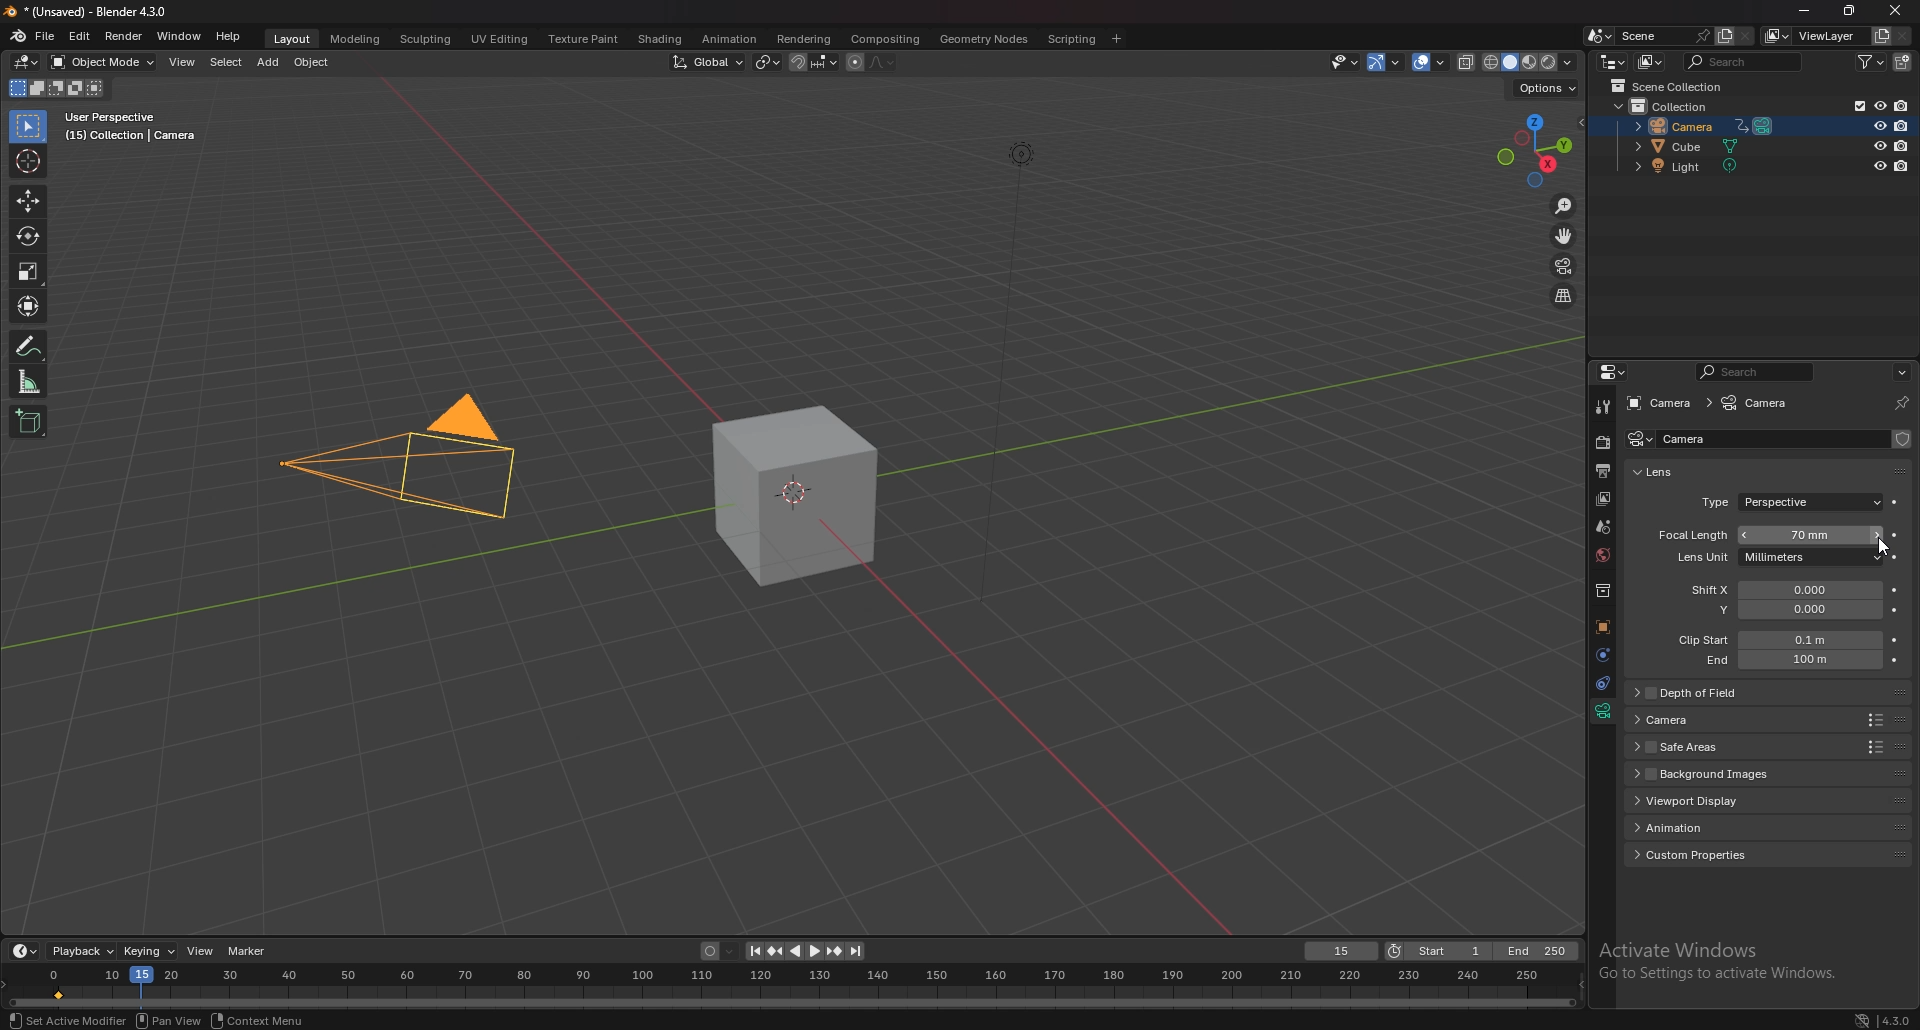 The width and height of the screenshot is (1920, 1030). I want to click on edit, so click(81, 35).